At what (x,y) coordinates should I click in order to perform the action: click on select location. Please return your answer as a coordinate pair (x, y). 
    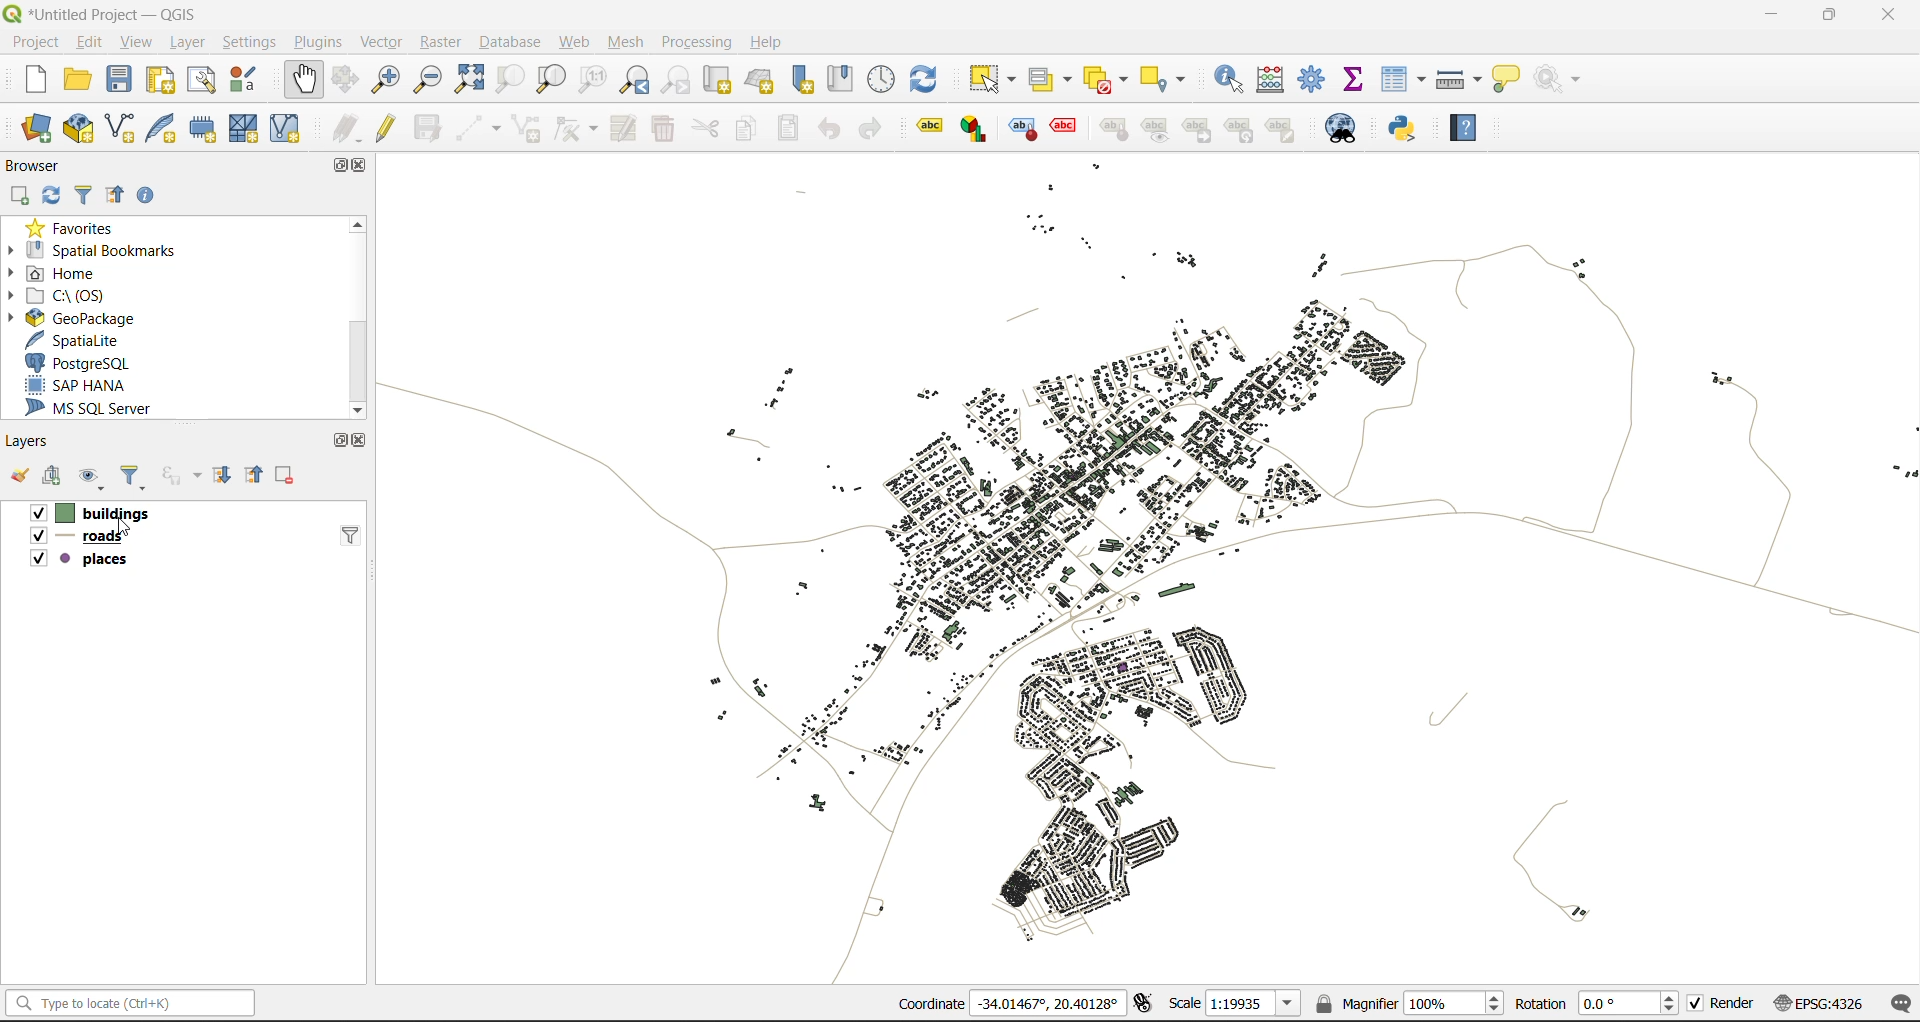
    Looking at the image, I should click on (1168, 79).